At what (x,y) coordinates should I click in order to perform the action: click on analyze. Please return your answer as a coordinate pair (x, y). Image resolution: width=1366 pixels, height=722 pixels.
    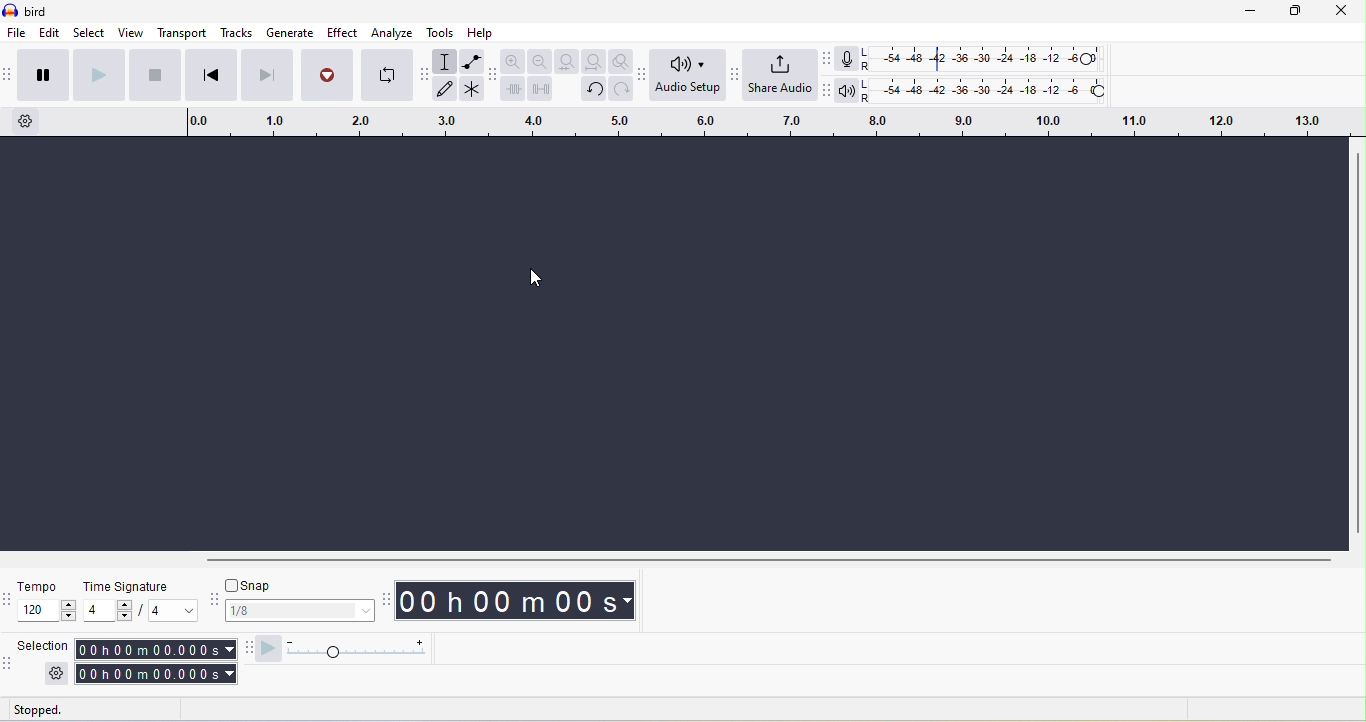
    Looking at the image, I should click on (391, 33).